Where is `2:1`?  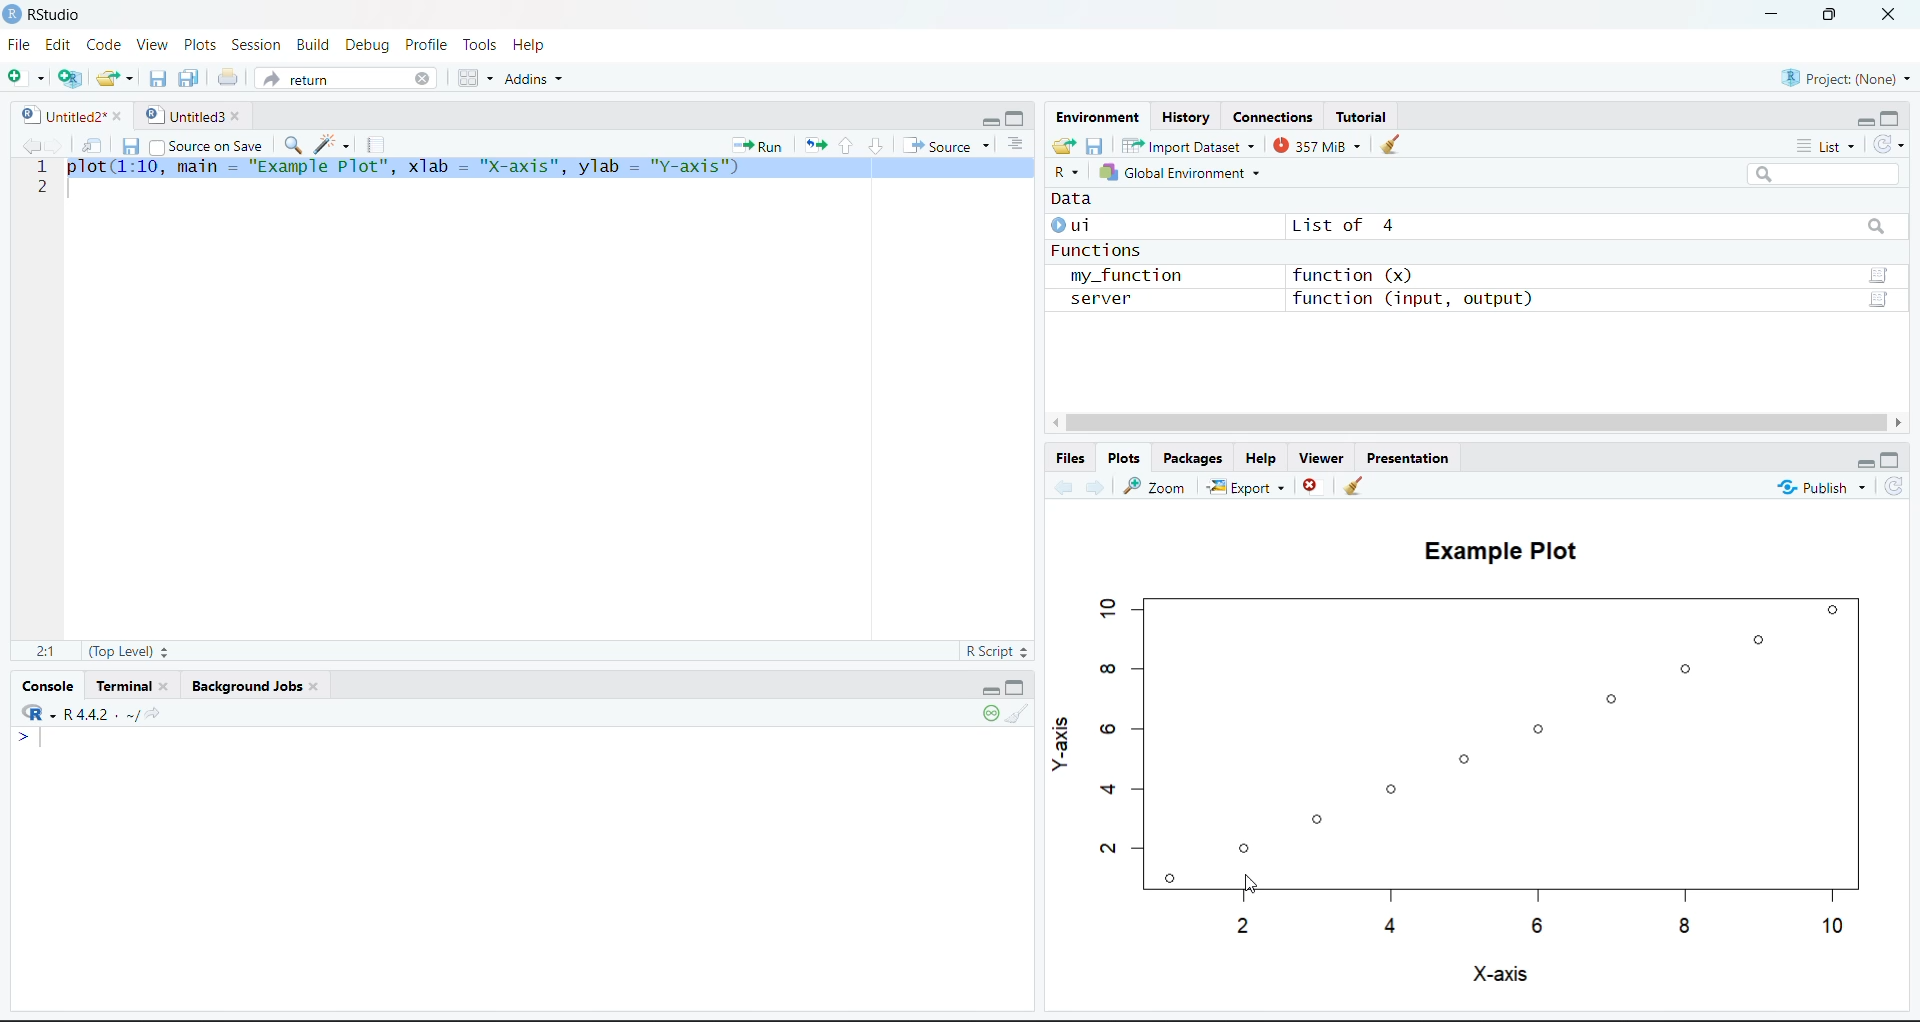
2:1 is located at coordinates (44, 650).